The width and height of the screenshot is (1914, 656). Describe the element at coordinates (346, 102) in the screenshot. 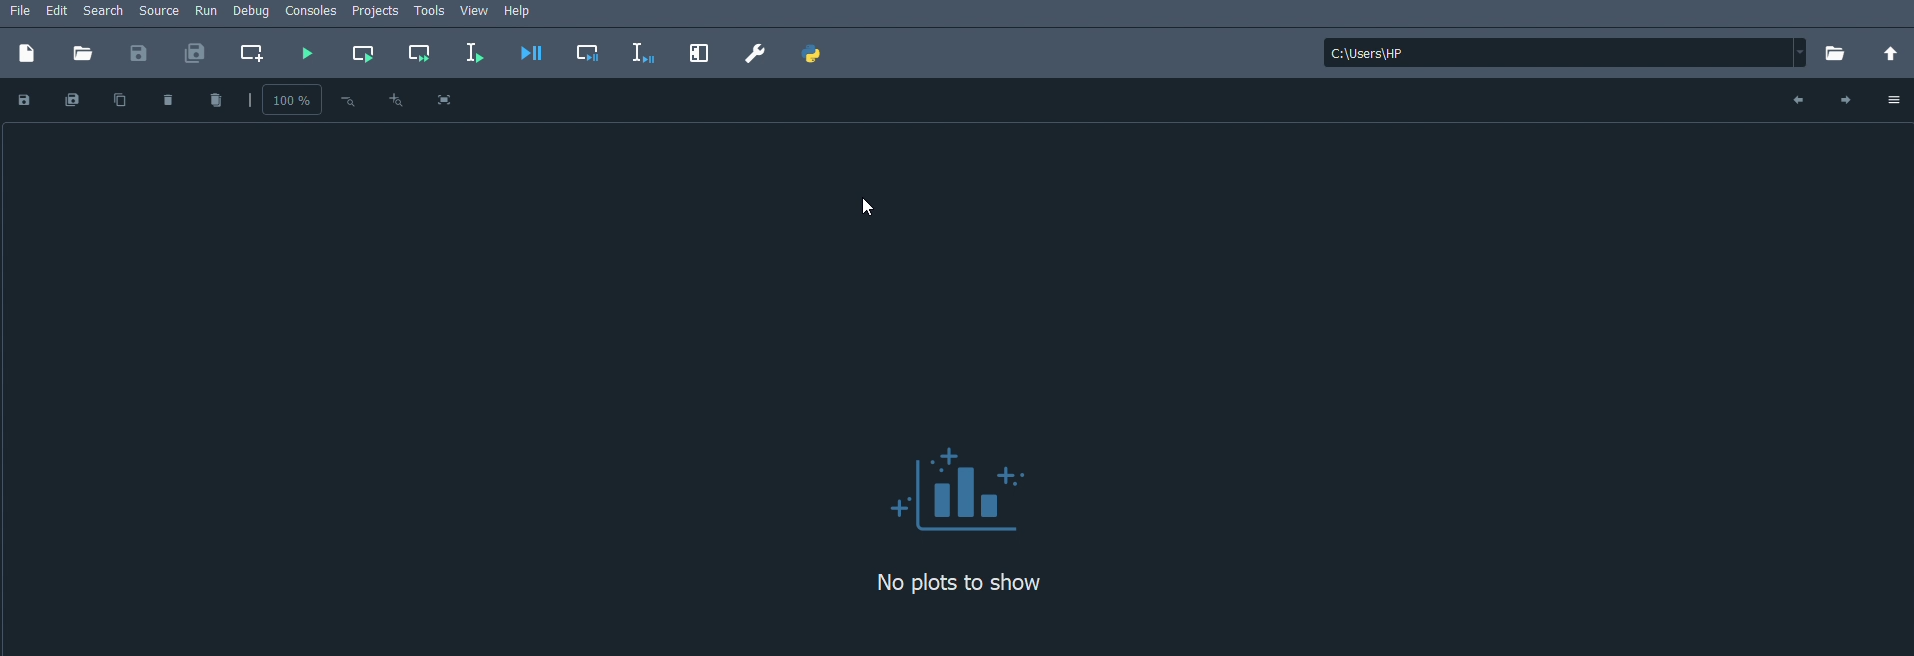

I see `zoom out` at that location.